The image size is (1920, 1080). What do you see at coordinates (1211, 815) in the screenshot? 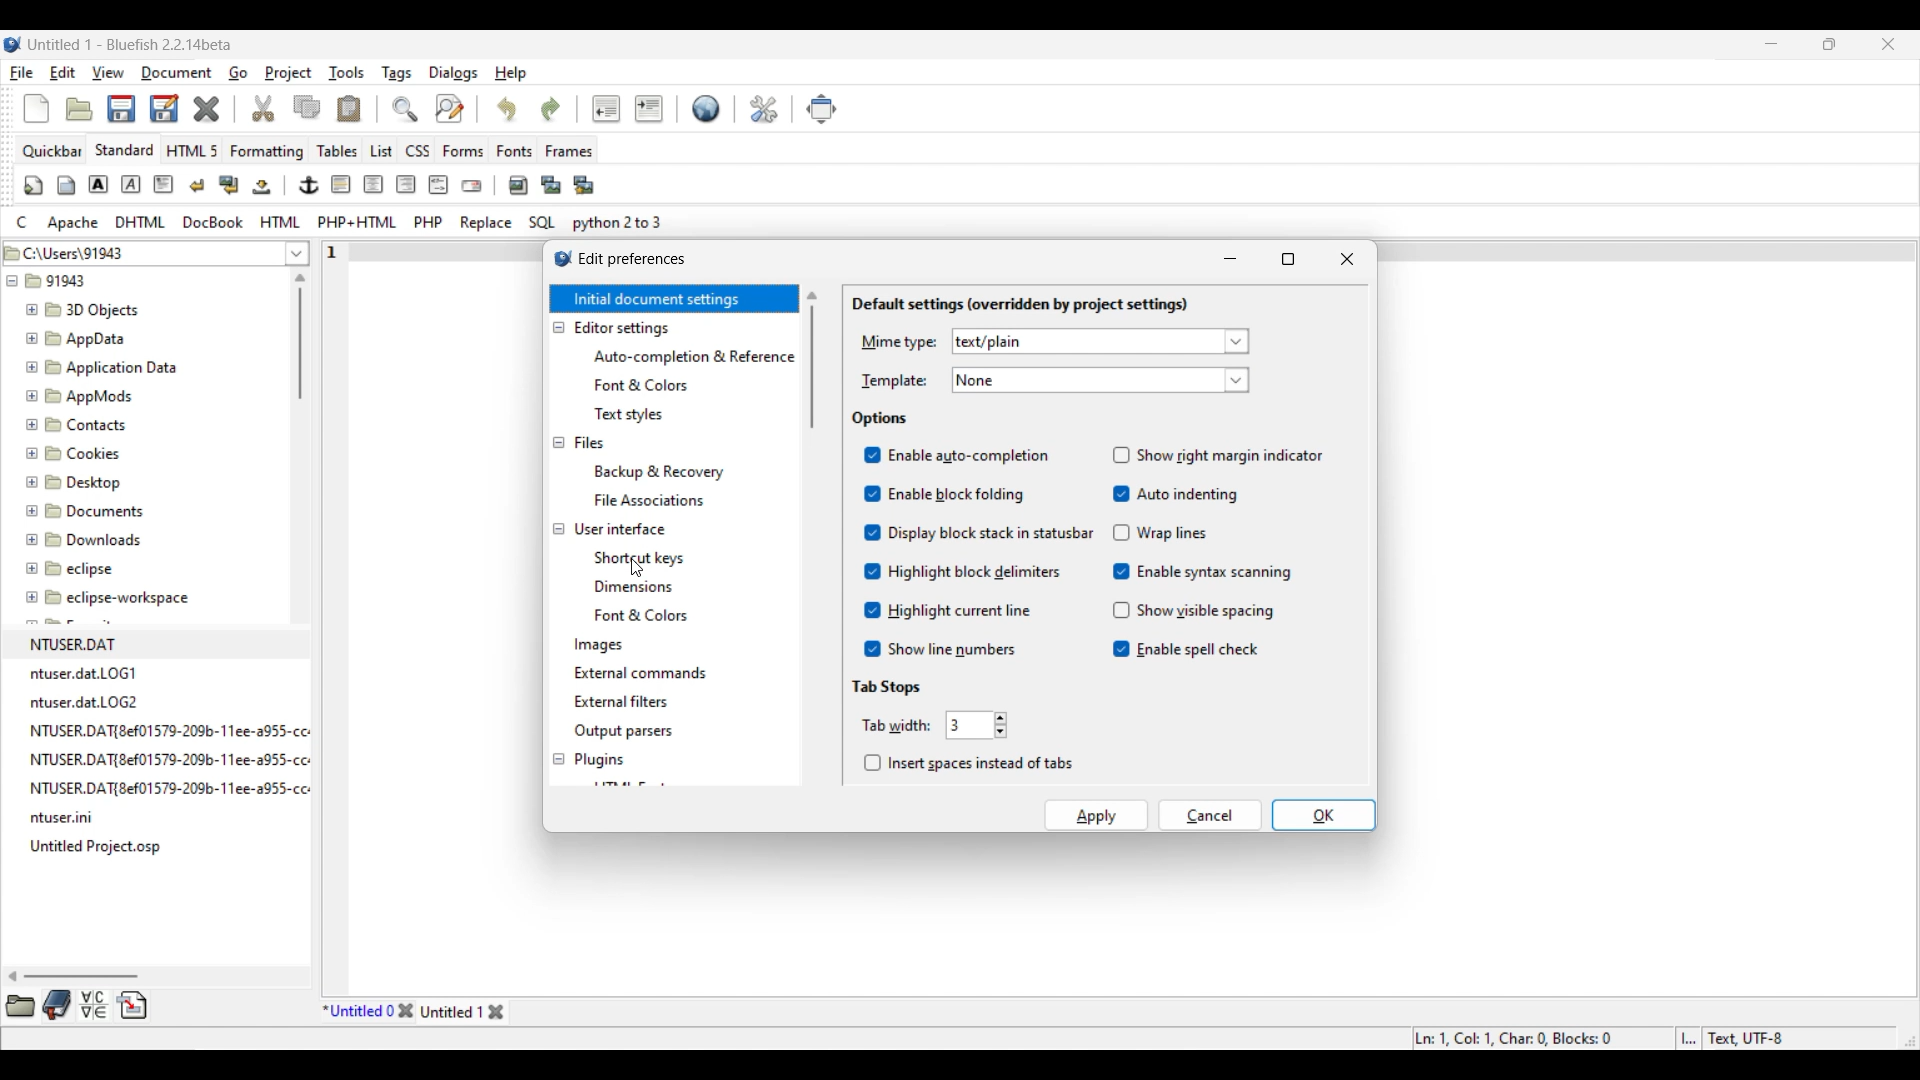
I see `Cancel` at bounding box center [1211, 815].